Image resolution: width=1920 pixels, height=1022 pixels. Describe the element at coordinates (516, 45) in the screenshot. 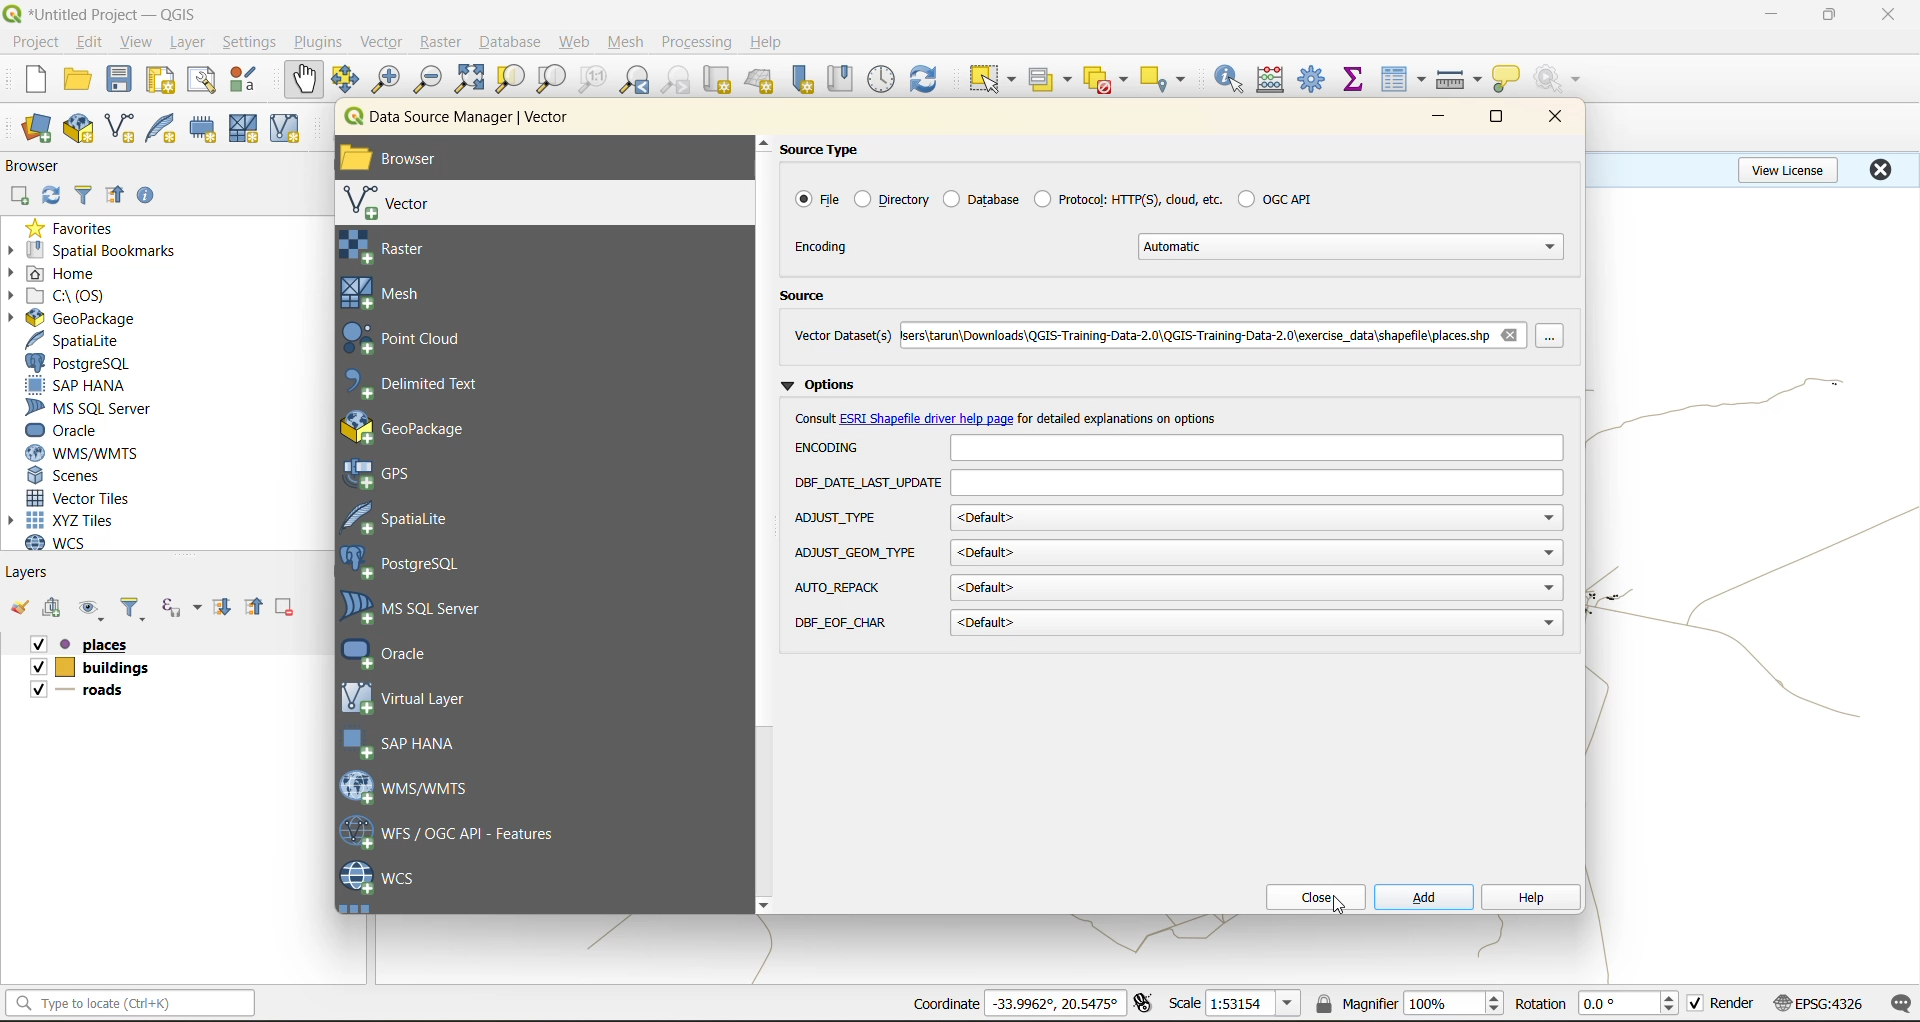

I see `database` at that location.